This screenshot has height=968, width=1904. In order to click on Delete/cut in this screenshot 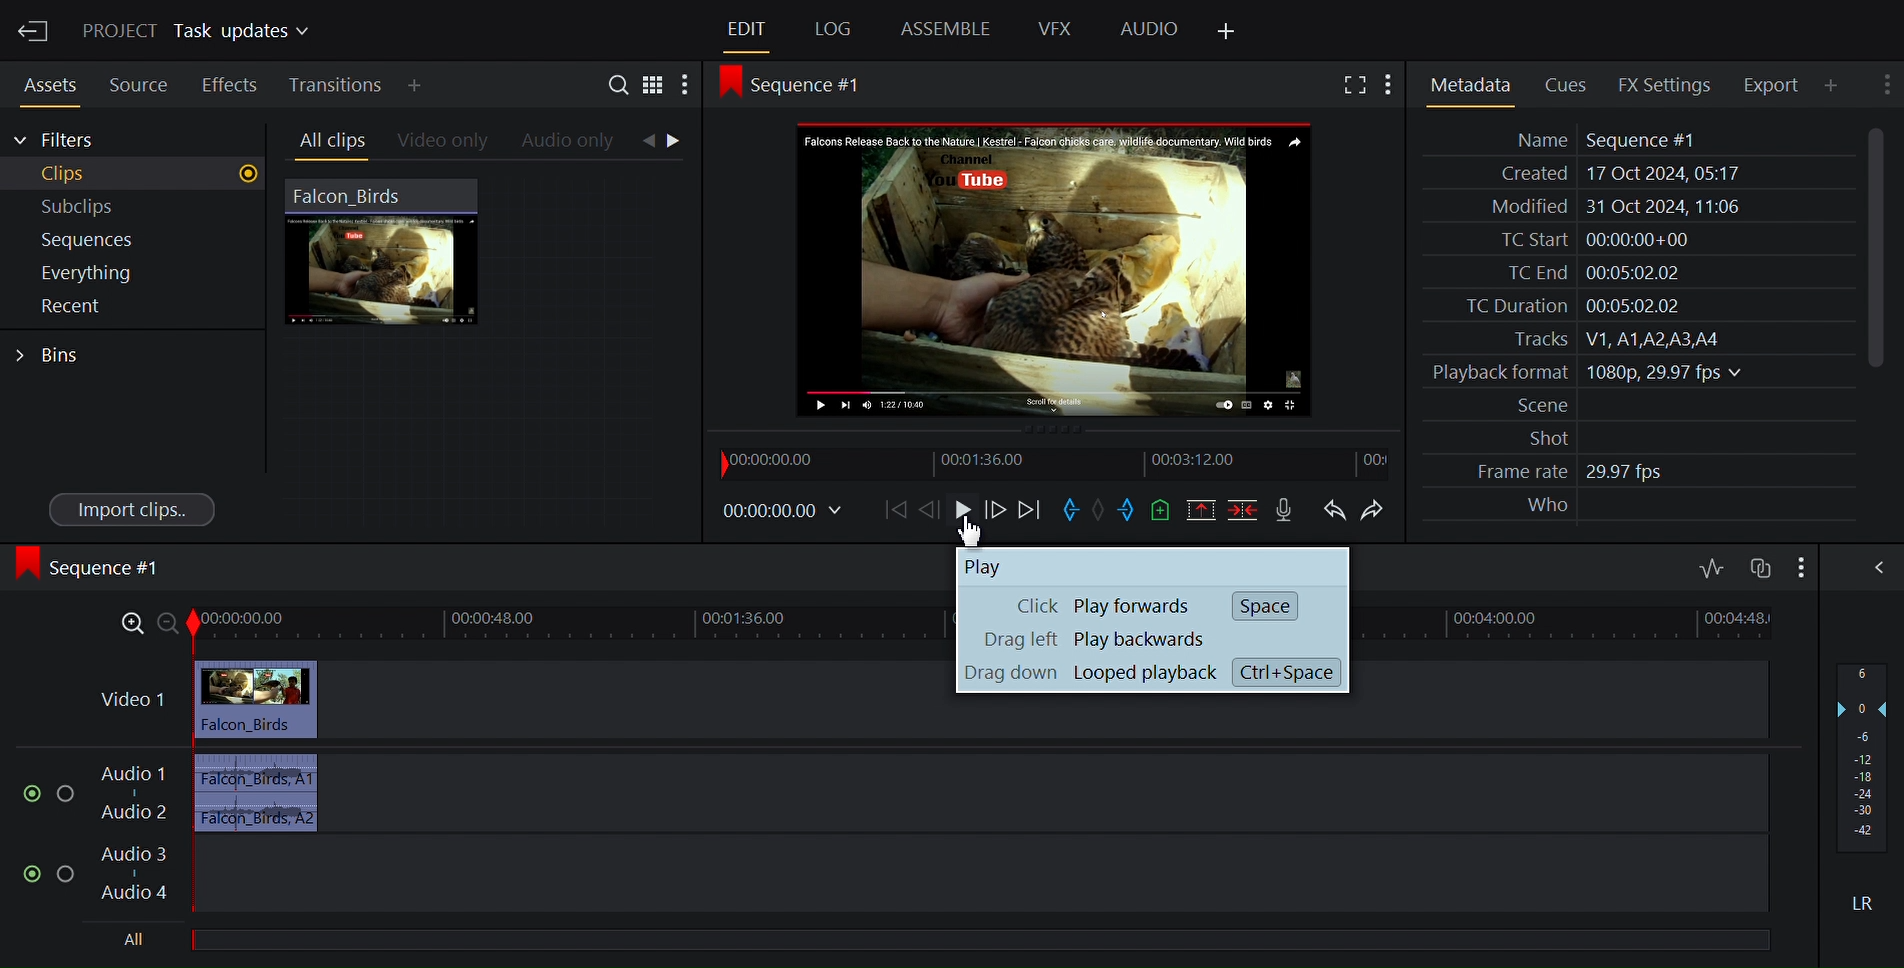, I will do `click(1239, 510)`.